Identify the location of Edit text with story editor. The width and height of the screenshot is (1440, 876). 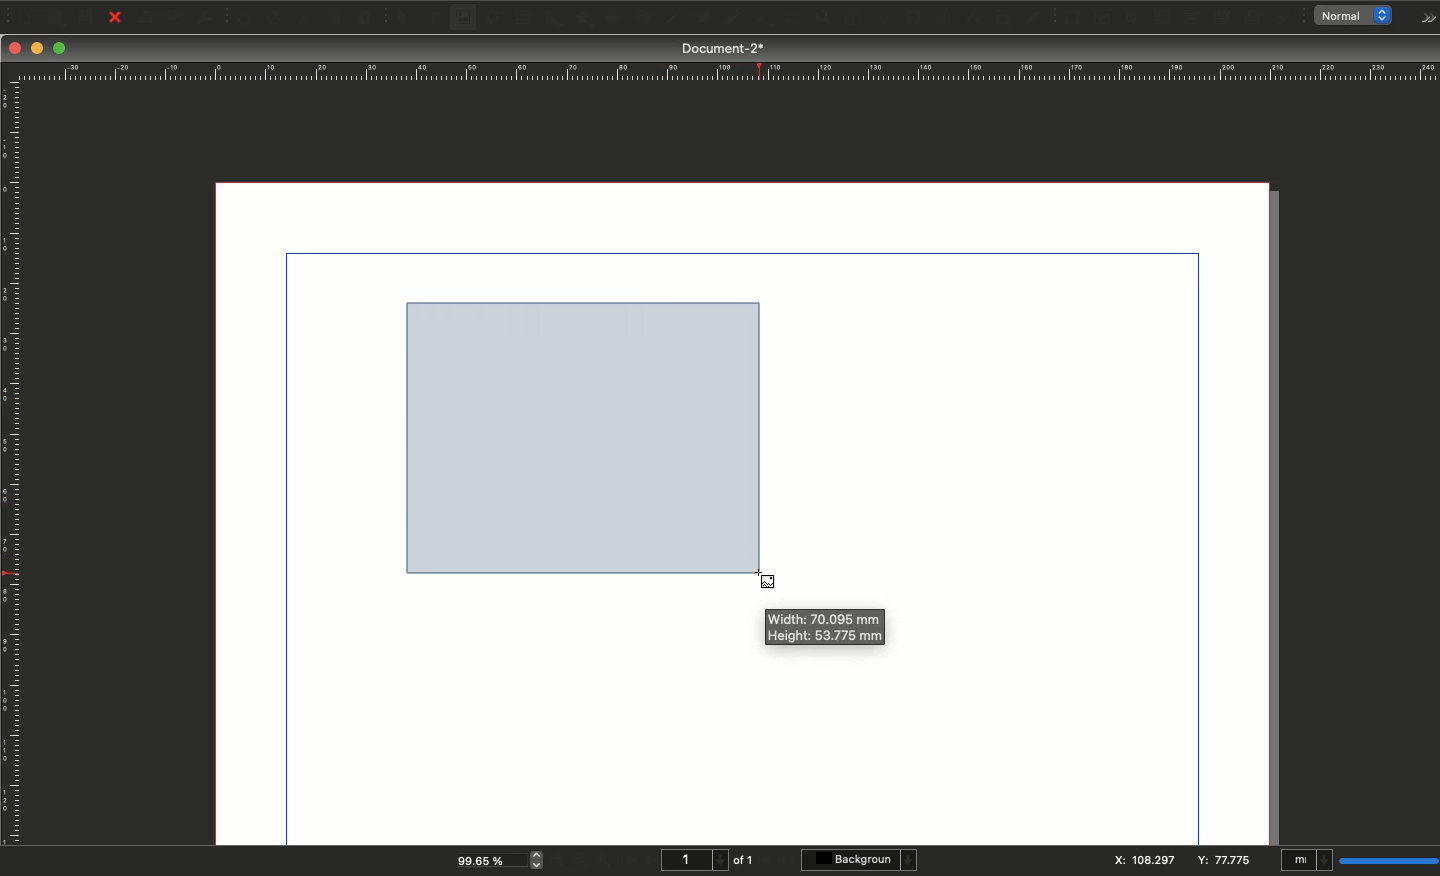
(865, 18).